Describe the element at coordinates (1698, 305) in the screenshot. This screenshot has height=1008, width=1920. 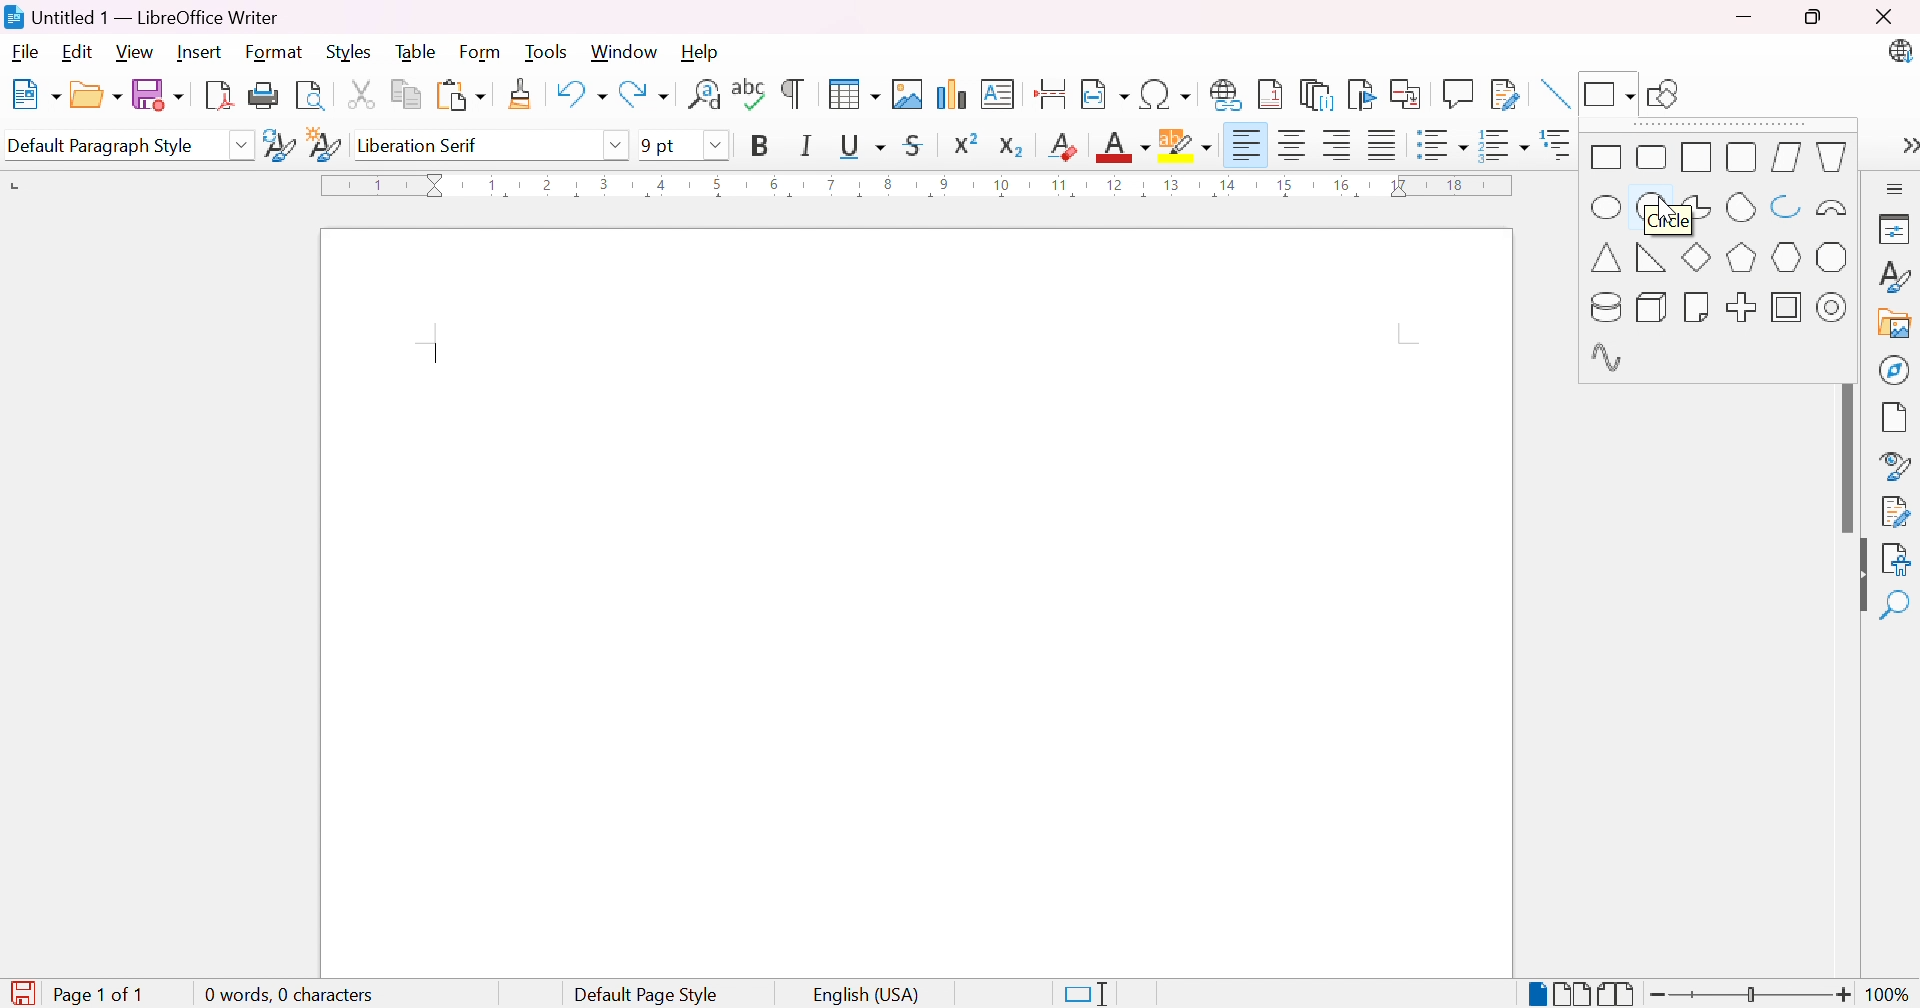
I see `Folded corner` at that location.